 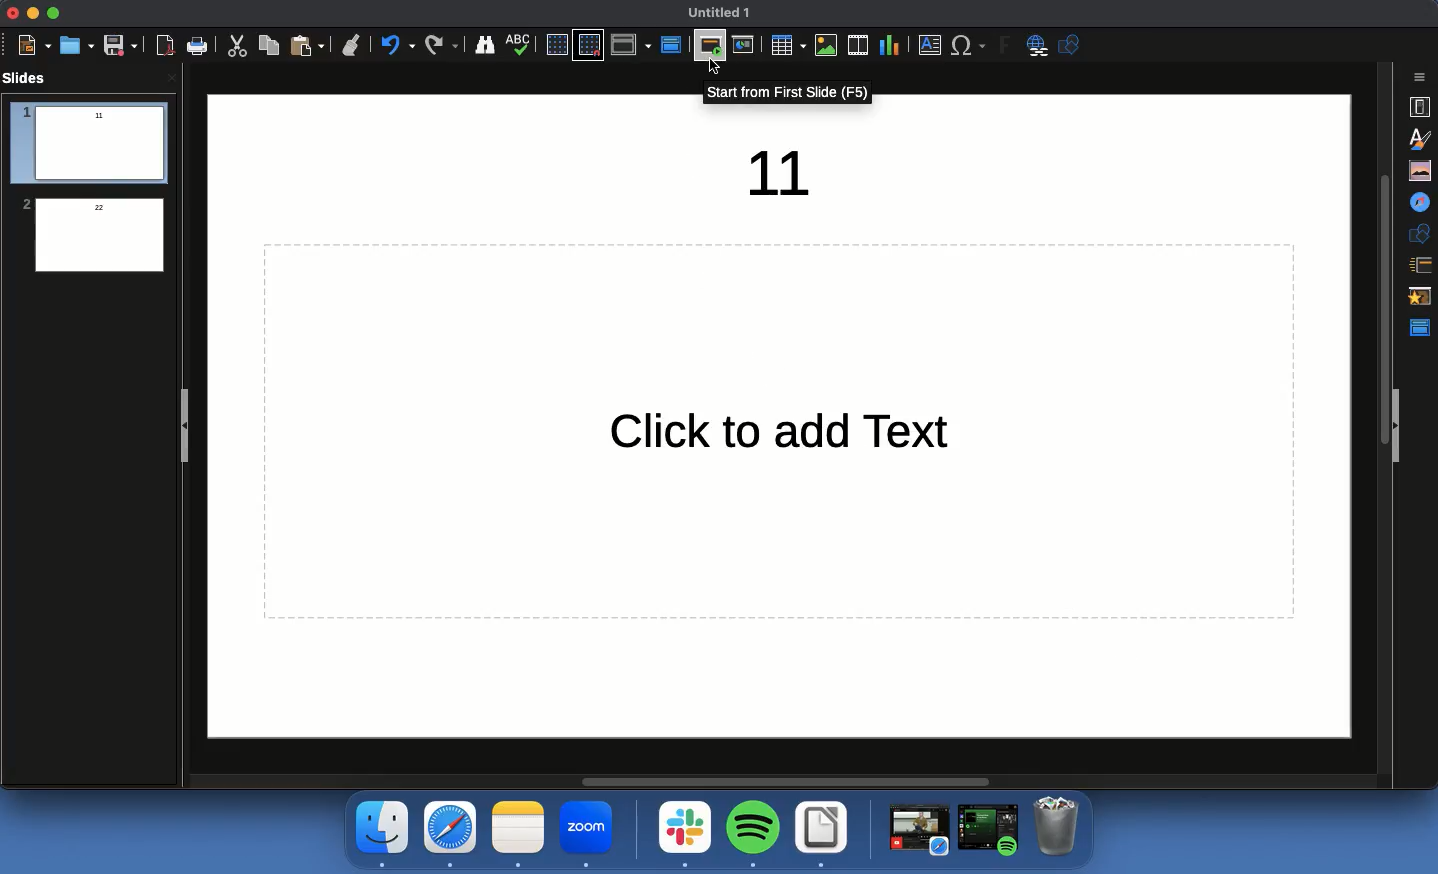 I want to click on Safari, so click(x=449, y=835).